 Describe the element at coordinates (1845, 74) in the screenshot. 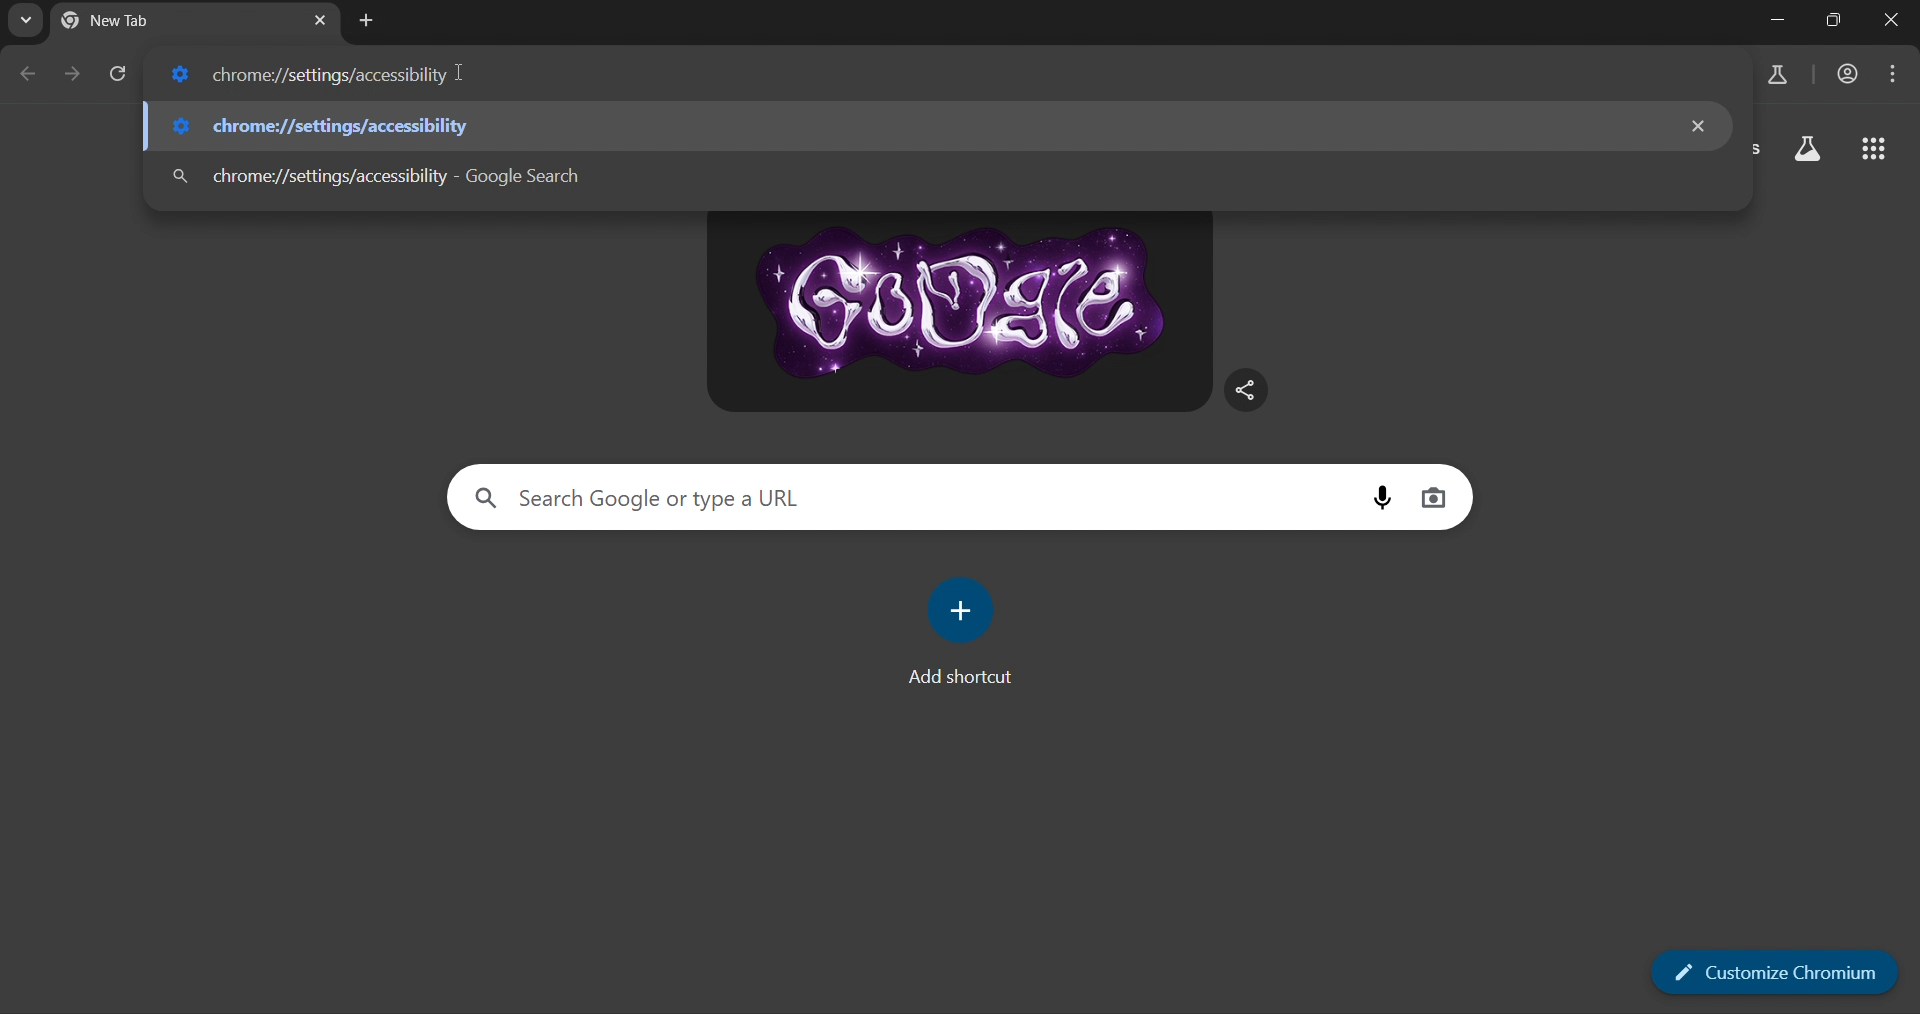

I see `account` at that location.